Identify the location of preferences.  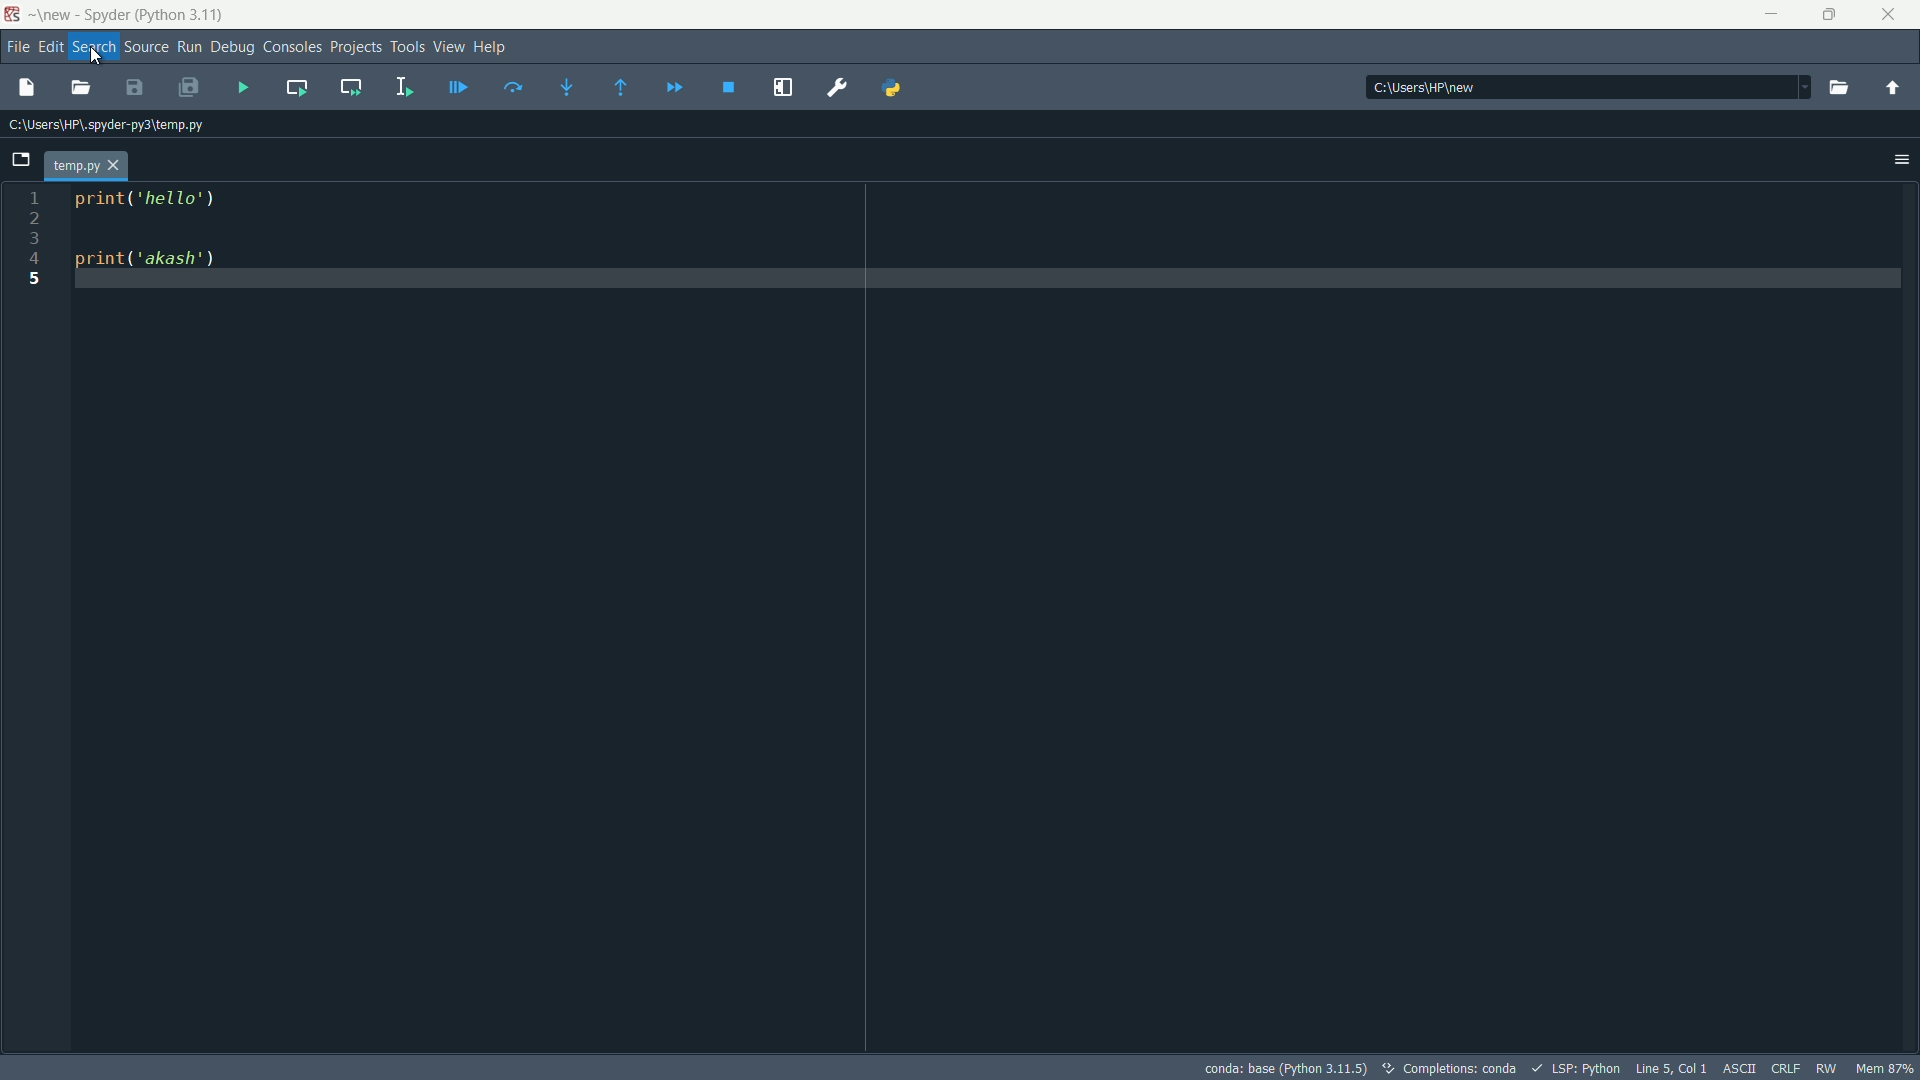
(839, 89).